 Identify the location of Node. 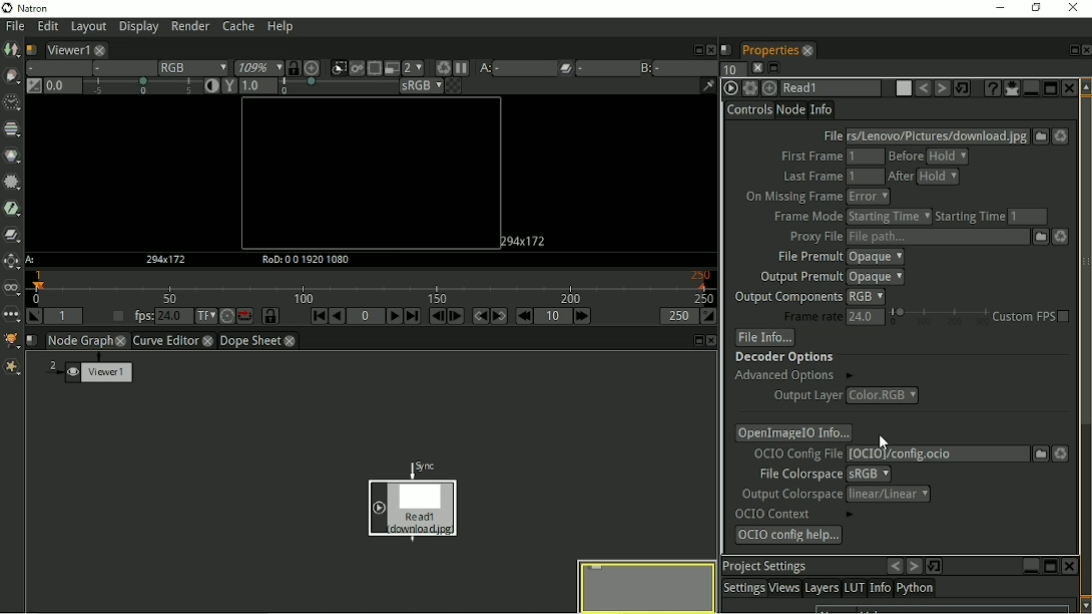
(791, 111).